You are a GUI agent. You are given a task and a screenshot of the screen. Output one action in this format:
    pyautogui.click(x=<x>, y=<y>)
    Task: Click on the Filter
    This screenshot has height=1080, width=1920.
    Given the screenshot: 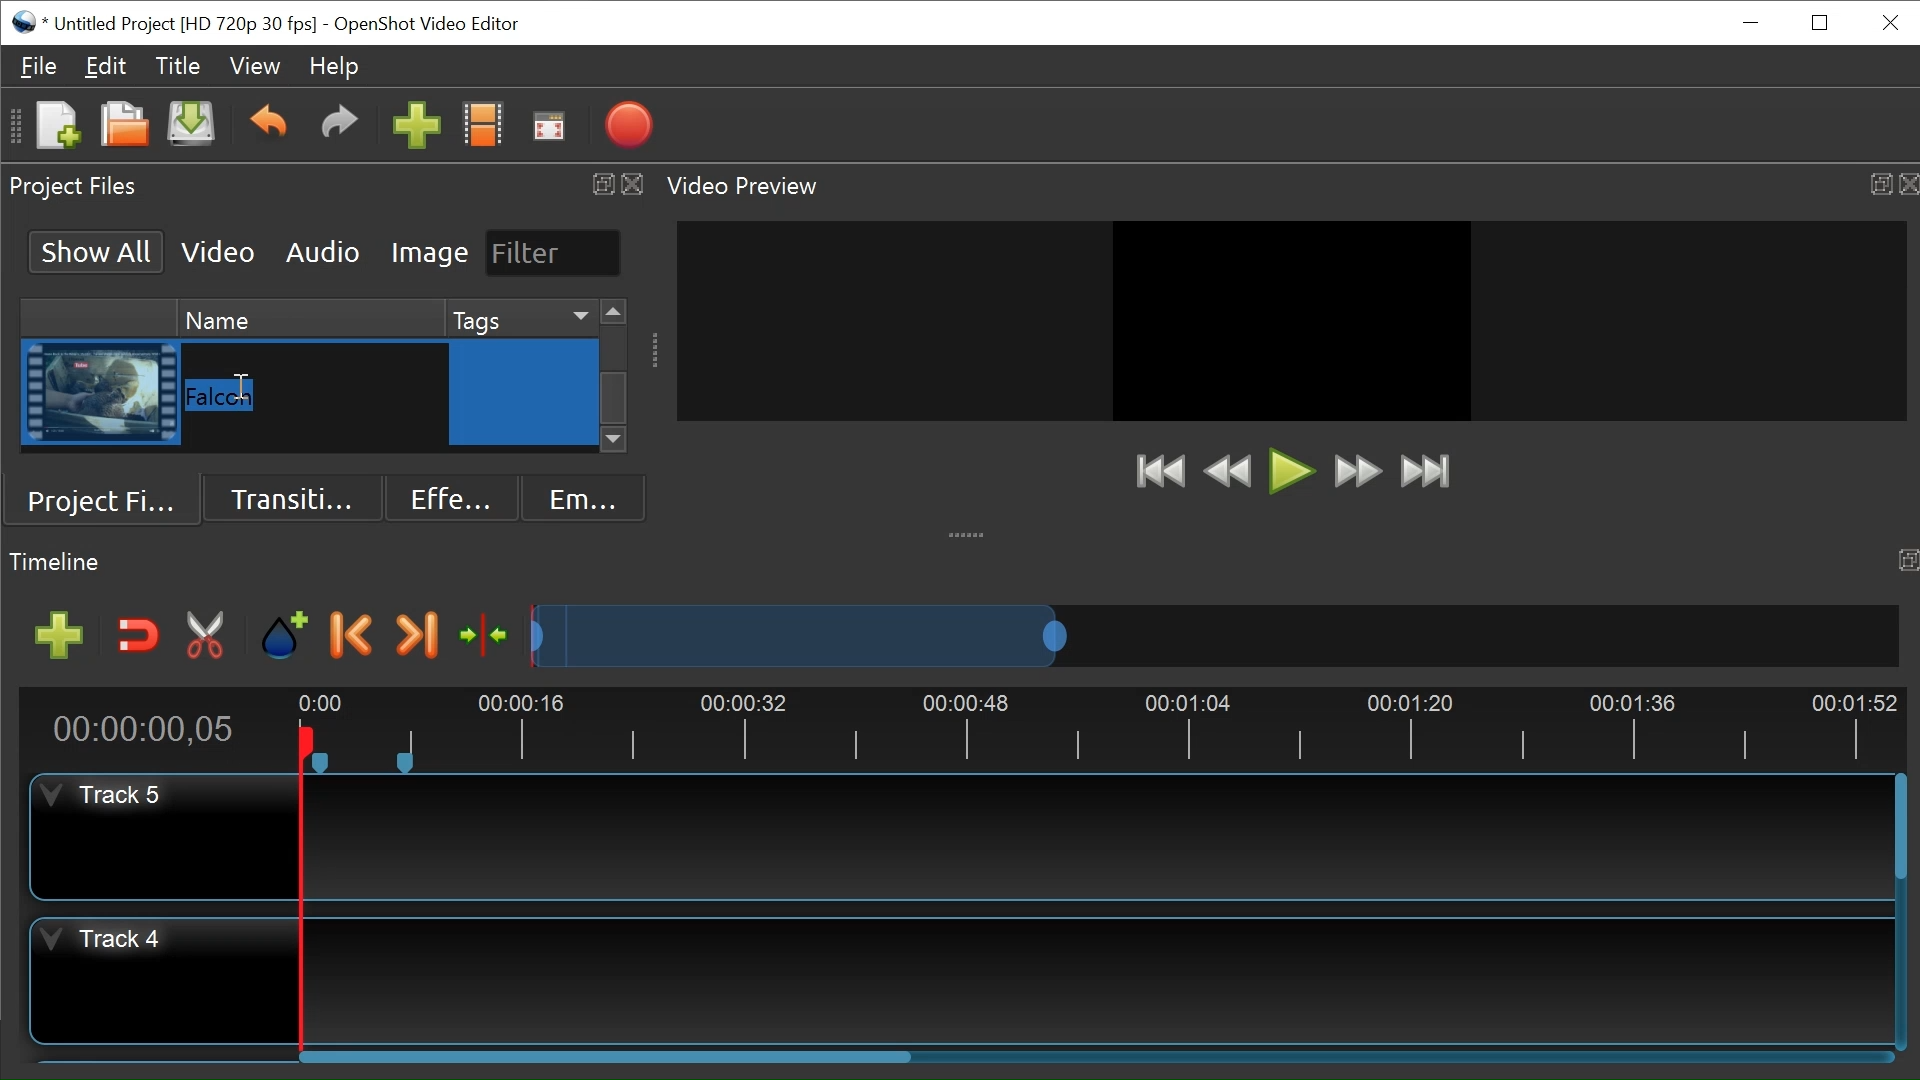 What is the action you would take?
    pyautogui.click(x=551, y=252)
    